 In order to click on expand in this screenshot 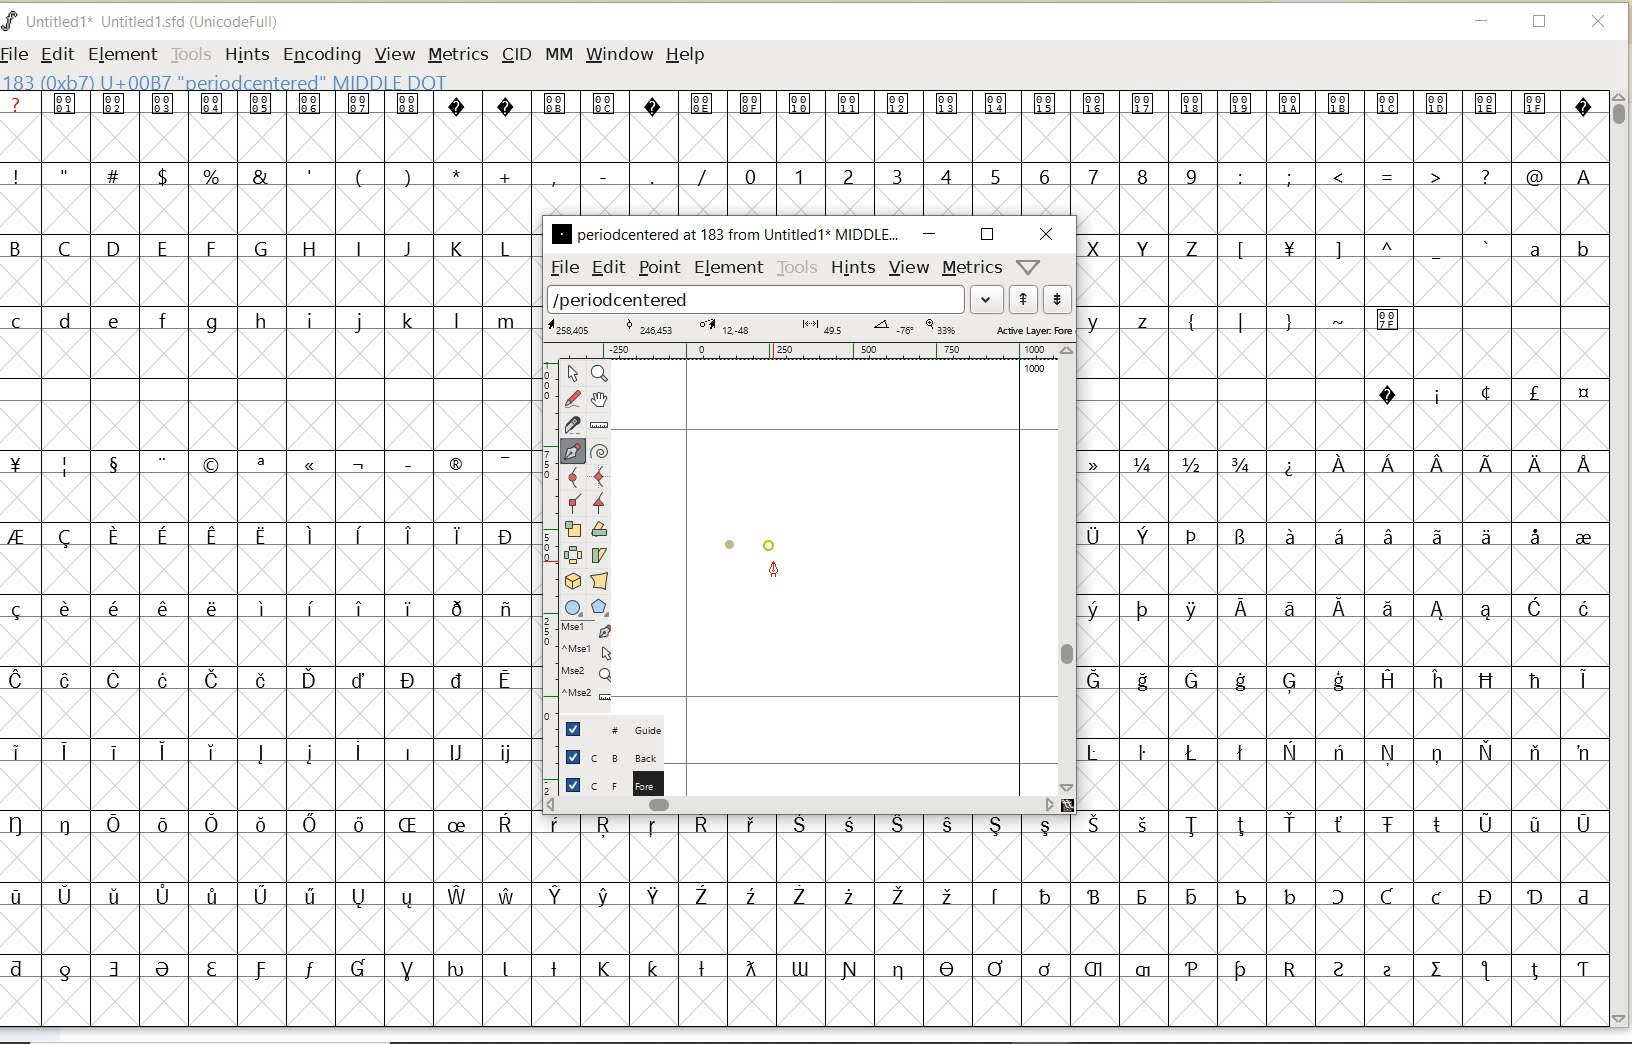, I will do `click(987, 298)`.